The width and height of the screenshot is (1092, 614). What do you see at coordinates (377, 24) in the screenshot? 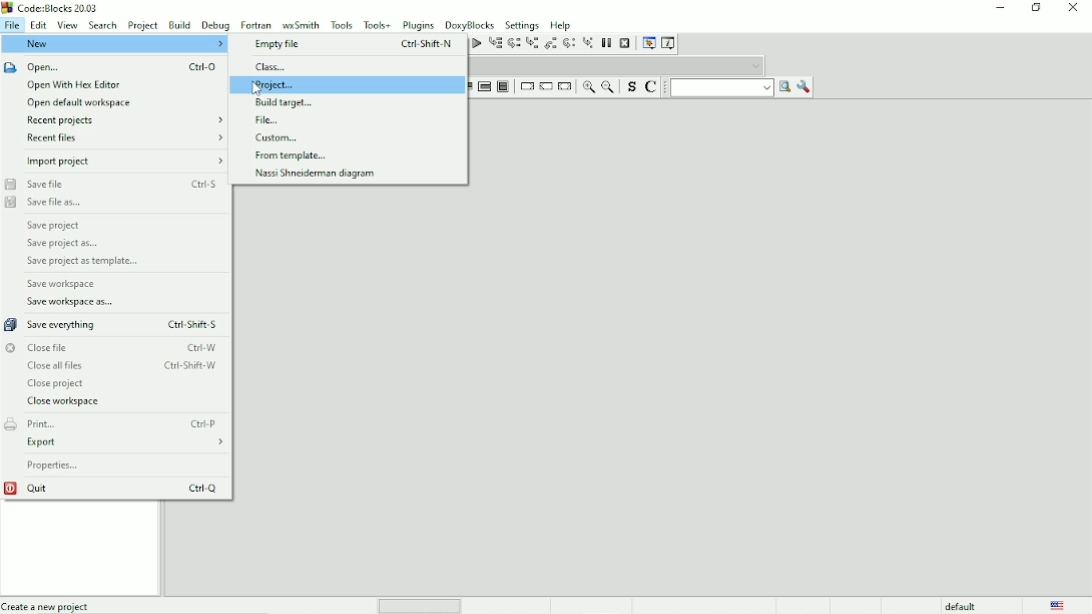
I see `Tools+` at bounding box center [377, 24].